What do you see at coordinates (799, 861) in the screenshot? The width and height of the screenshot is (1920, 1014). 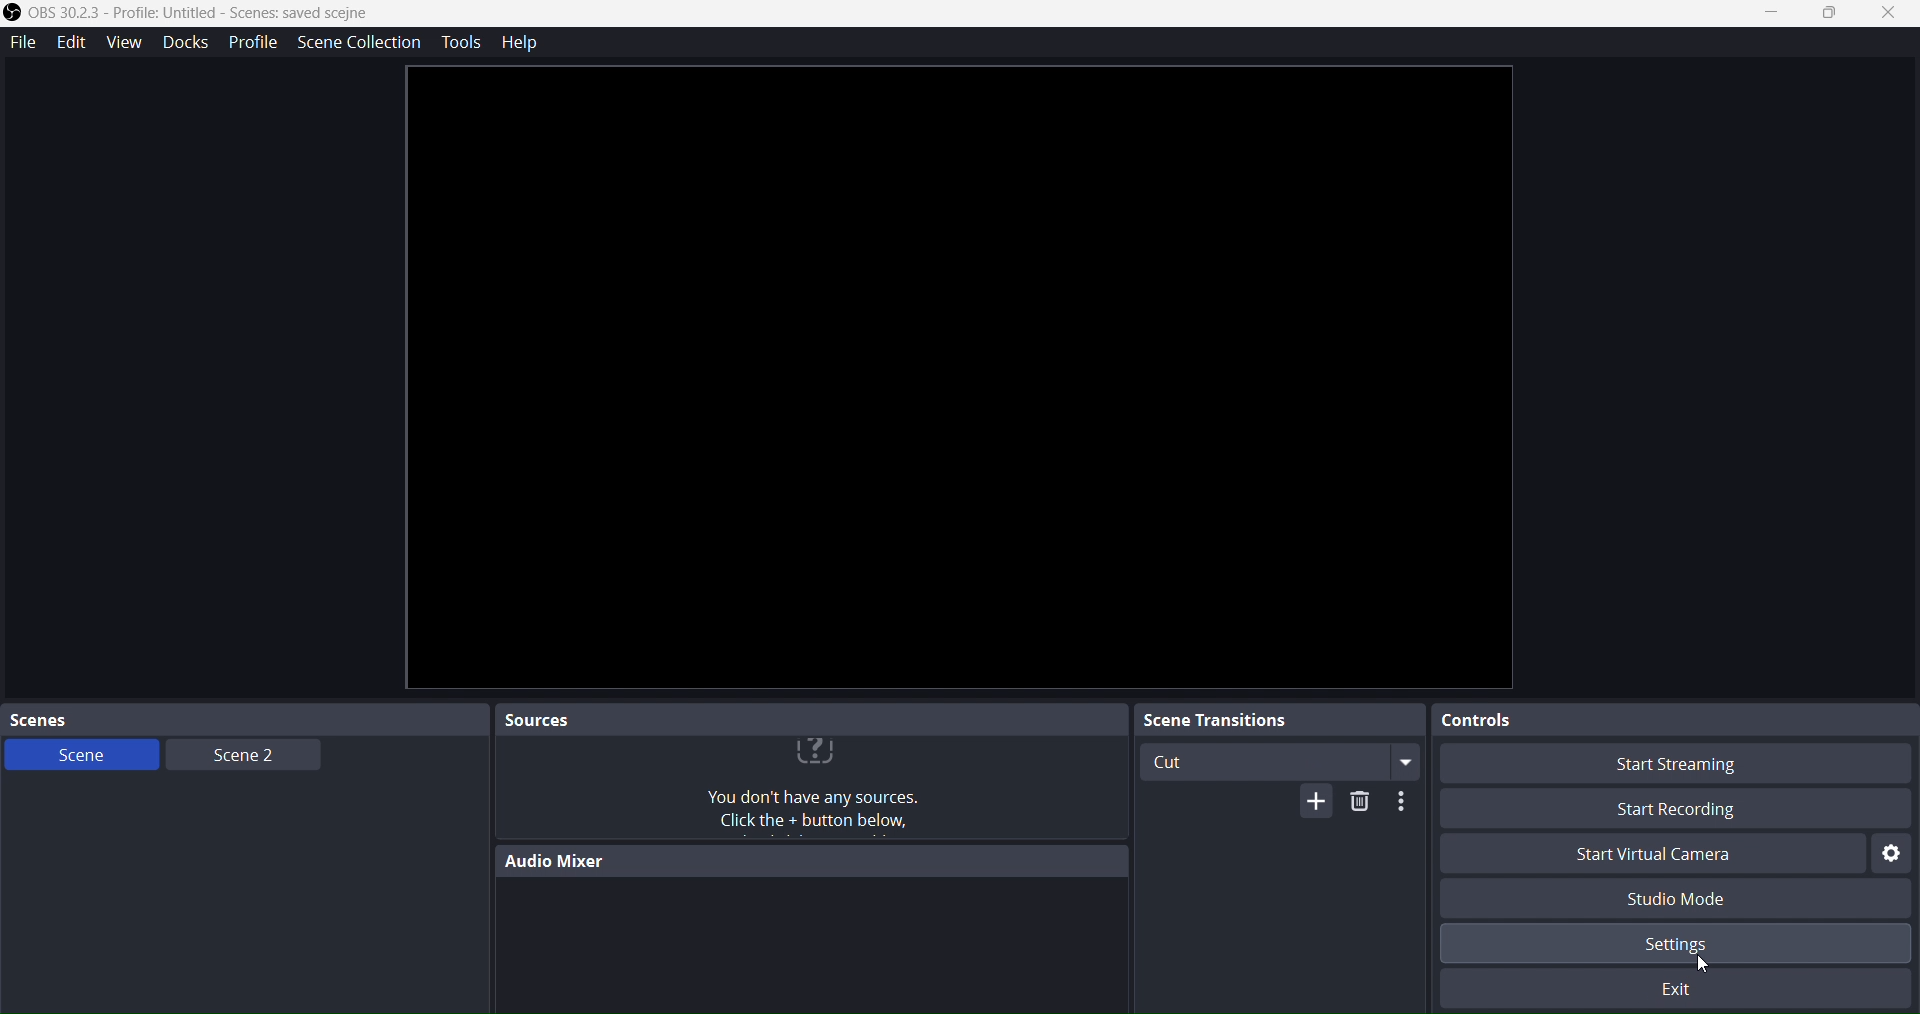 I see `Audio mixer` at bounding box center [799, 861].